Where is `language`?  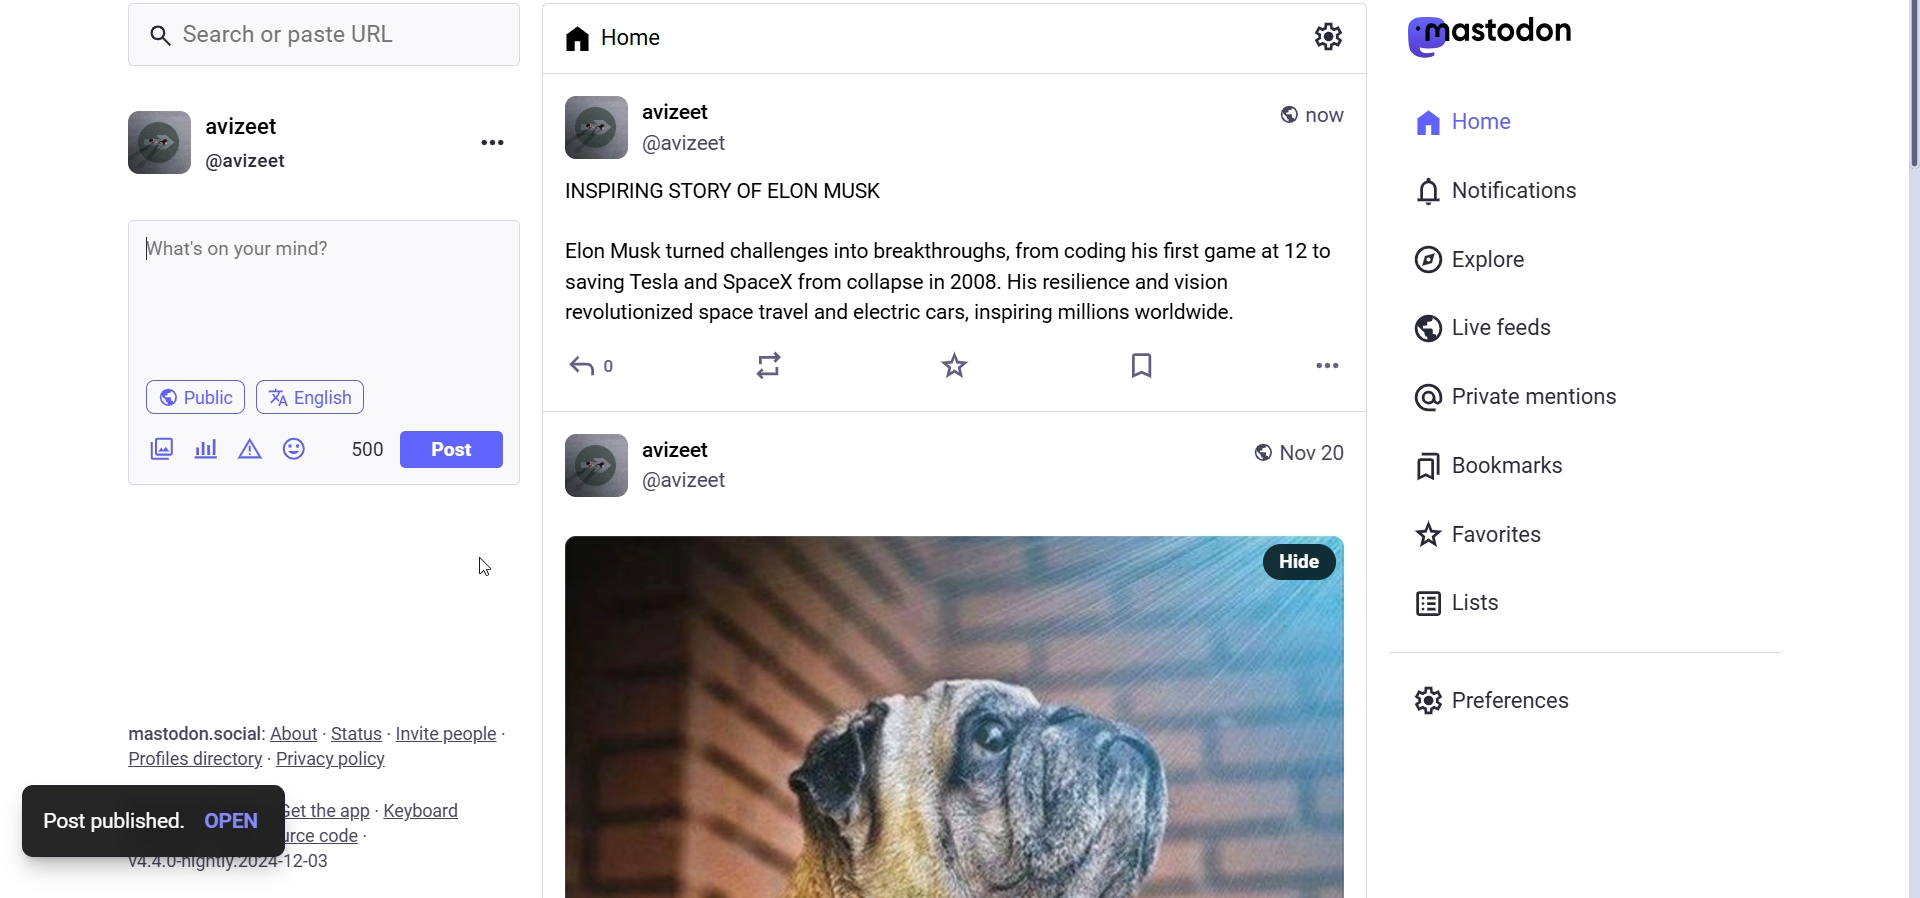
language is located at coordinates (316, 396).